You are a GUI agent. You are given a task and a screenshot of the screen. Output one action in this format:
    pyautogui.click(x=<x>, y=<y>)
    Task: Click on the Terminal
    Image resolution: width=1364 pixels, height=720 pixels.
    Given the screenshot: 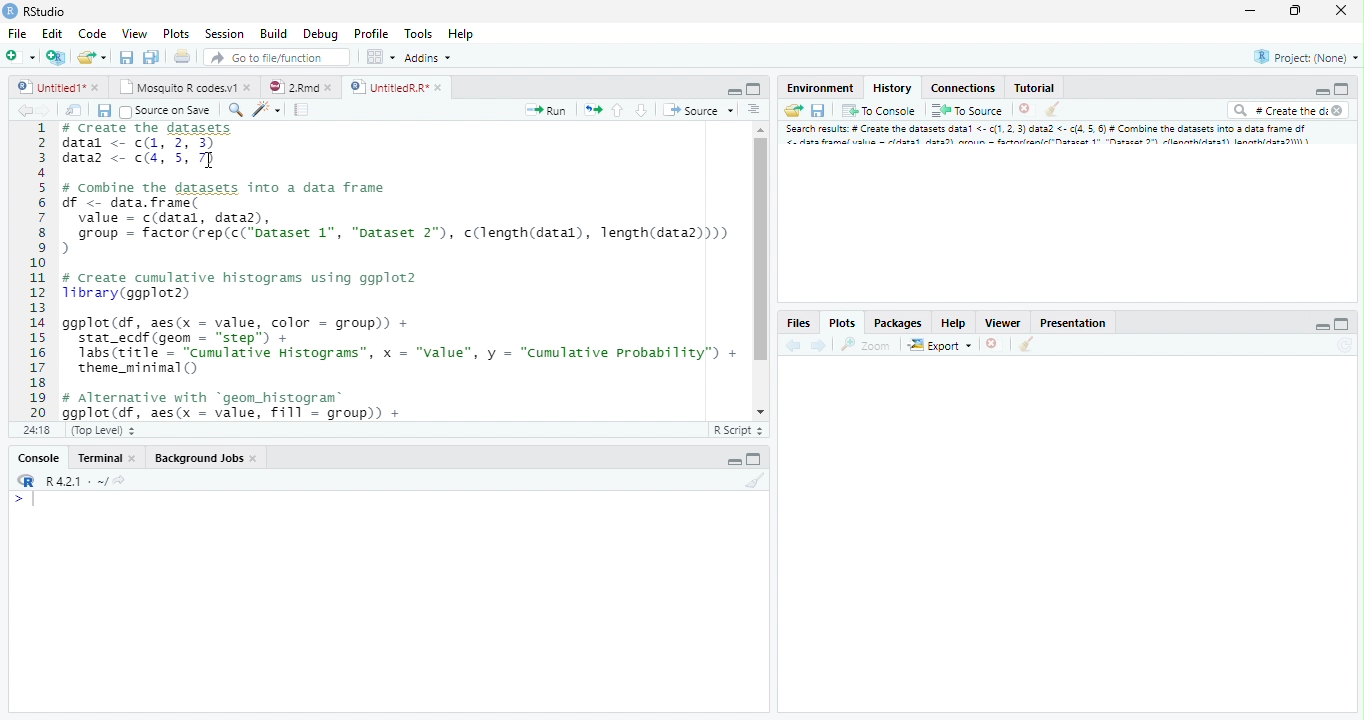 What is the action you would take?
    pyautogui.click(x=107, y=457)
    